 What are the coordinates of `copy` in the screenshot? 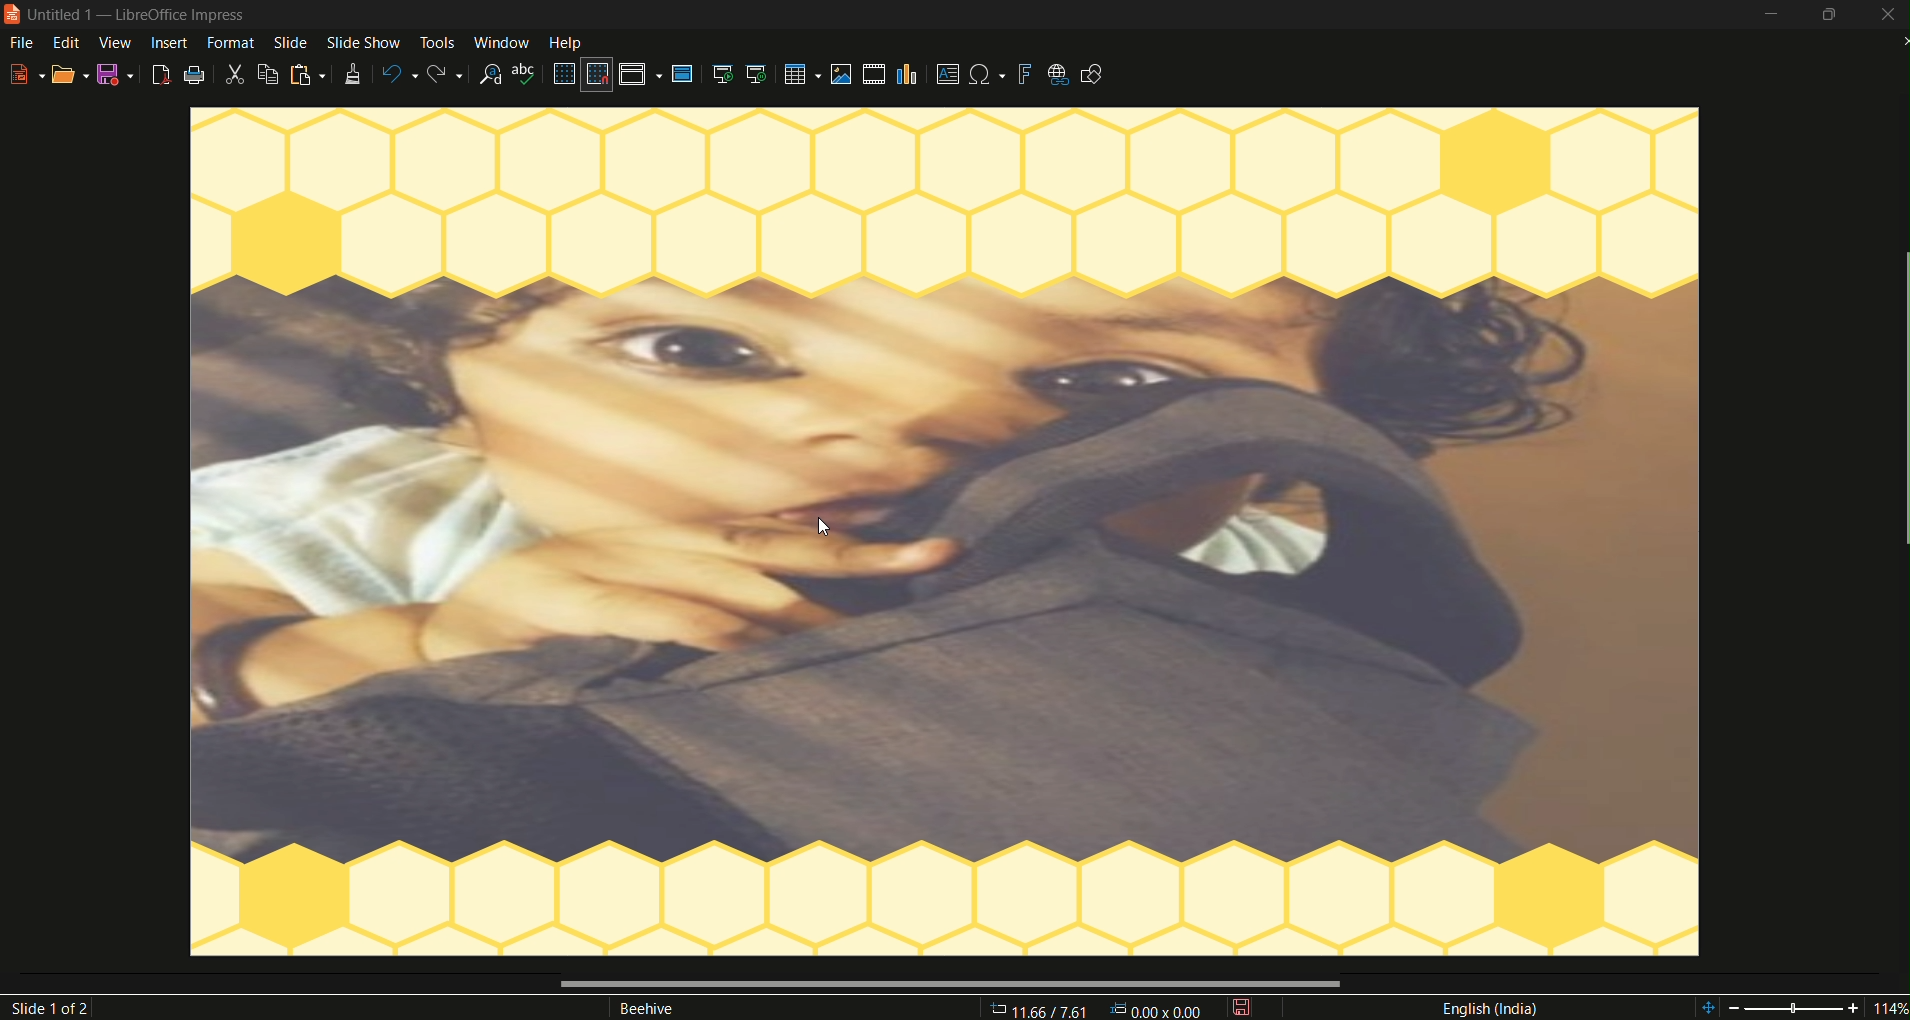 It's located at (268, 74).